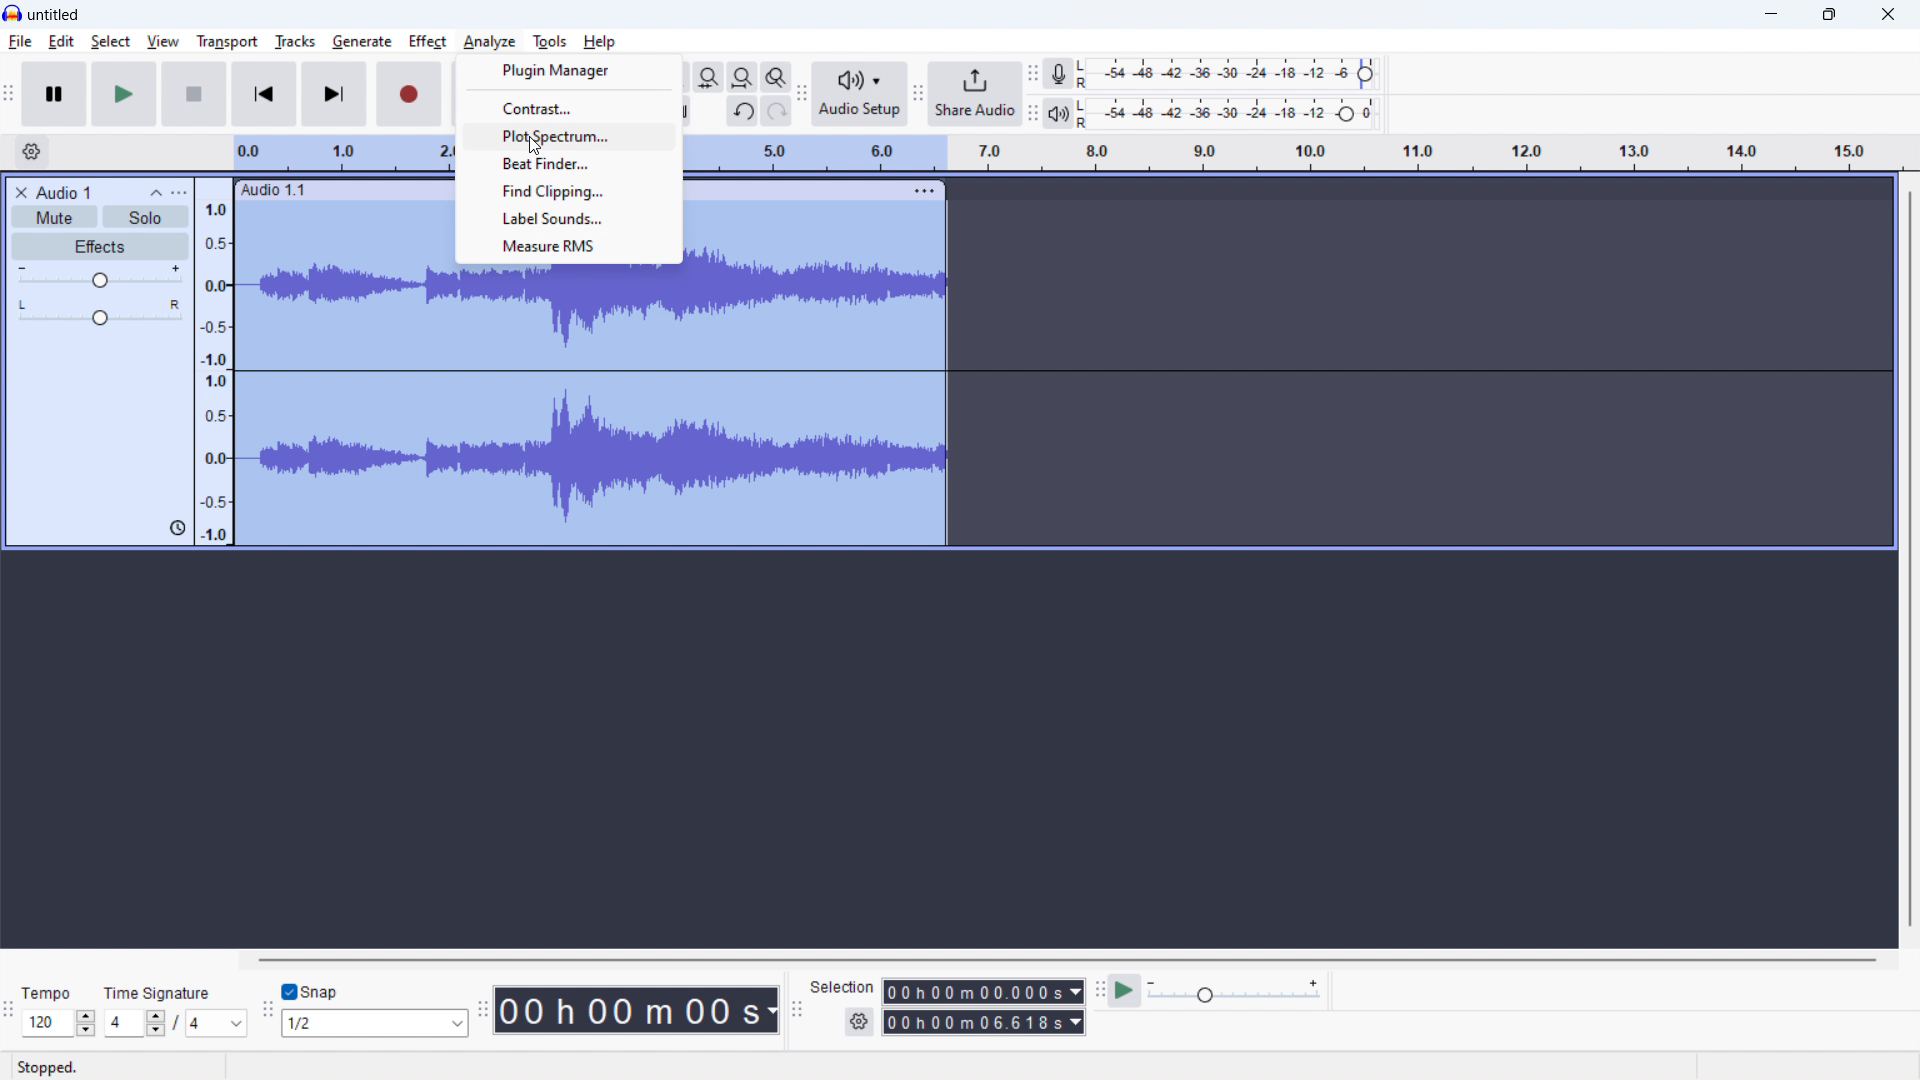 The width and height of the screenshot is (1920, 1080). I want to click on play at speed toolbar, so click(1098, 992).